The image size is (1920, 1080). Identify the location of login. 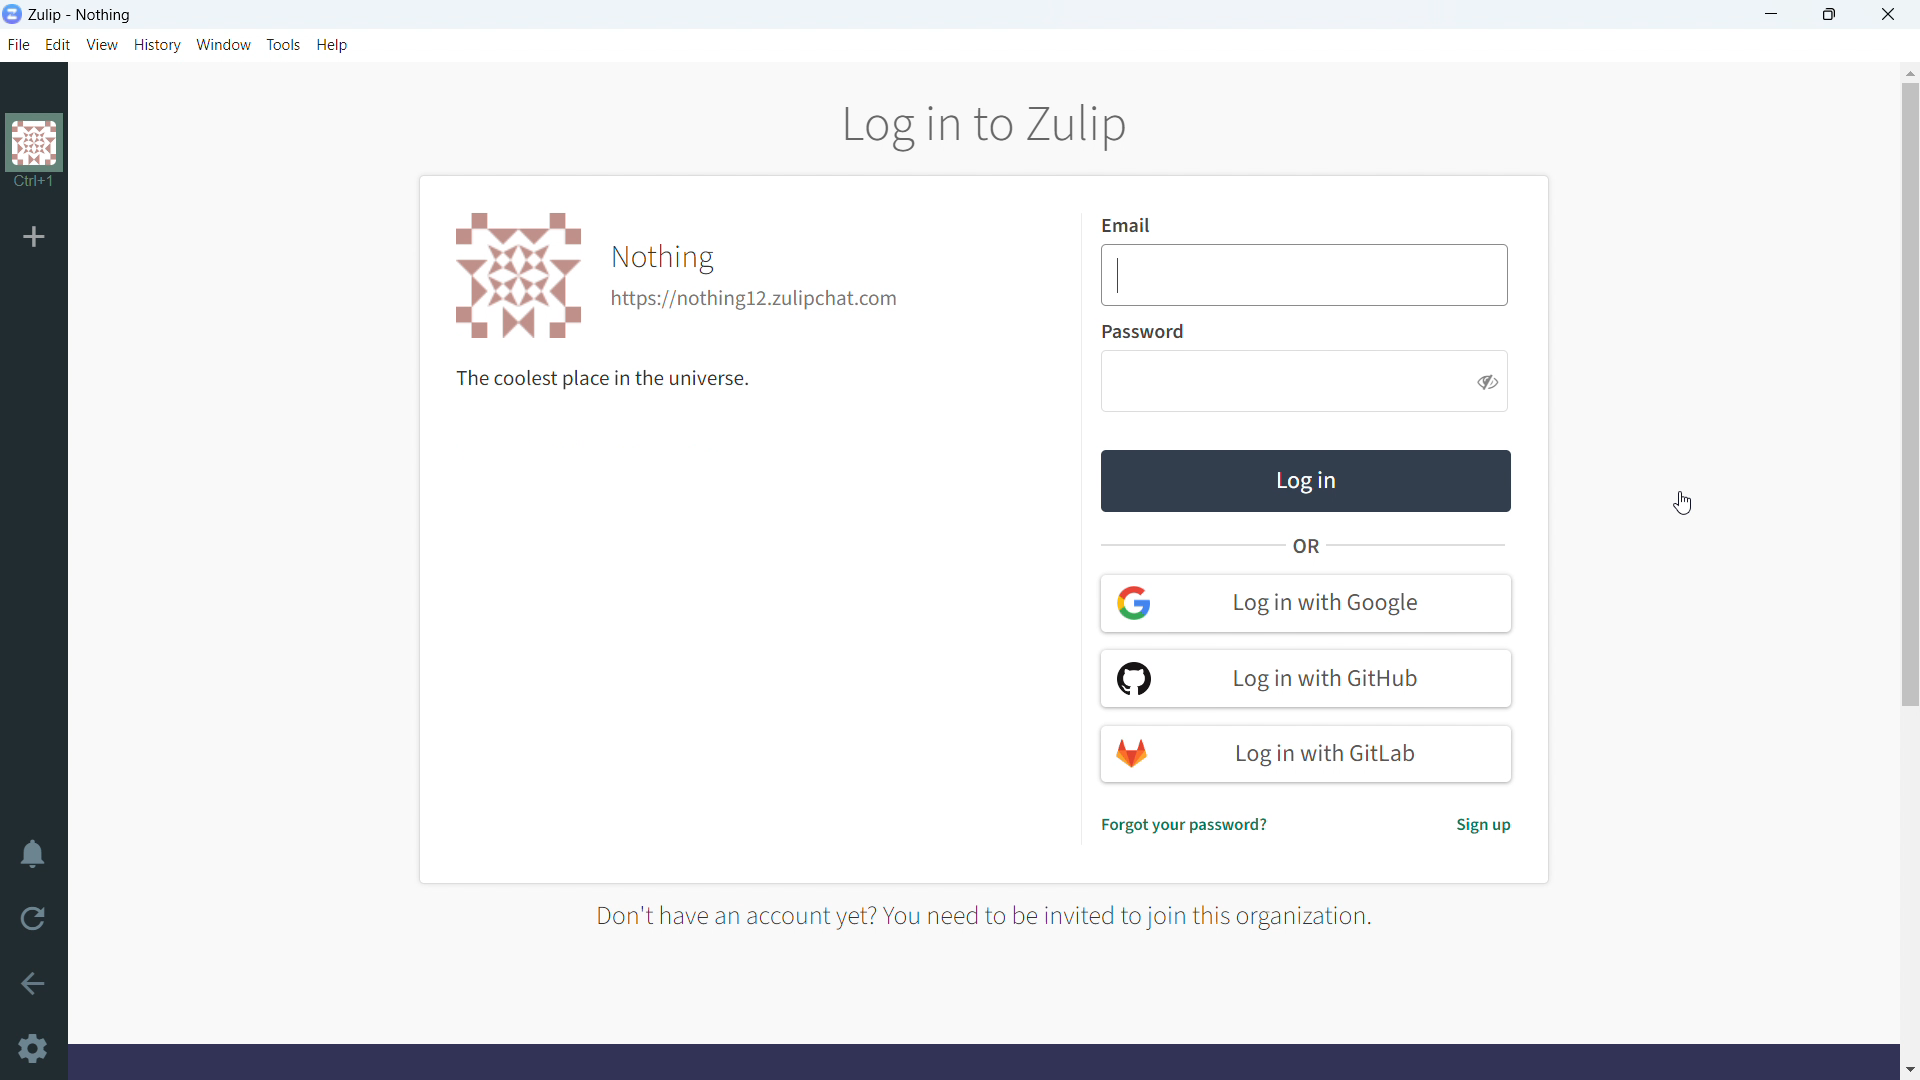
(1306, 482).